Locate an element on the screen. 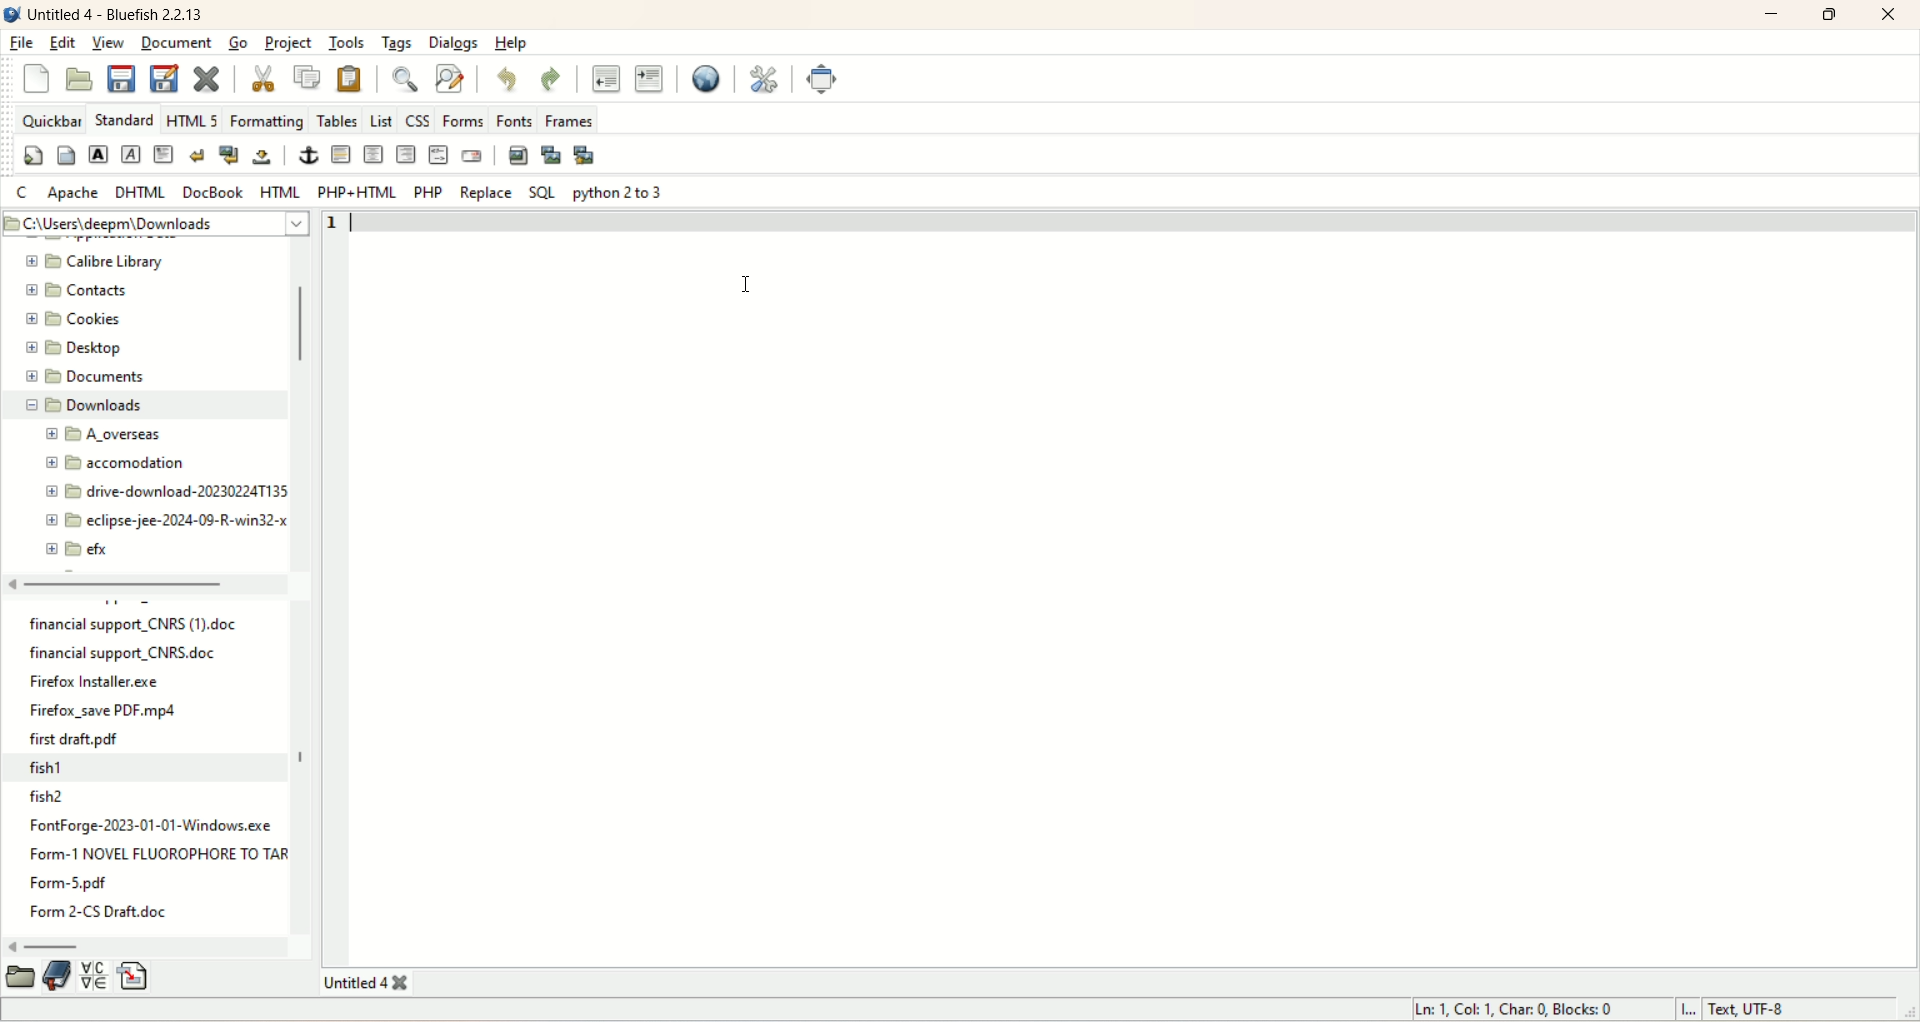 The height and width of the screenshot is (1022, 1920). line number is located at coordinates (331, 223).